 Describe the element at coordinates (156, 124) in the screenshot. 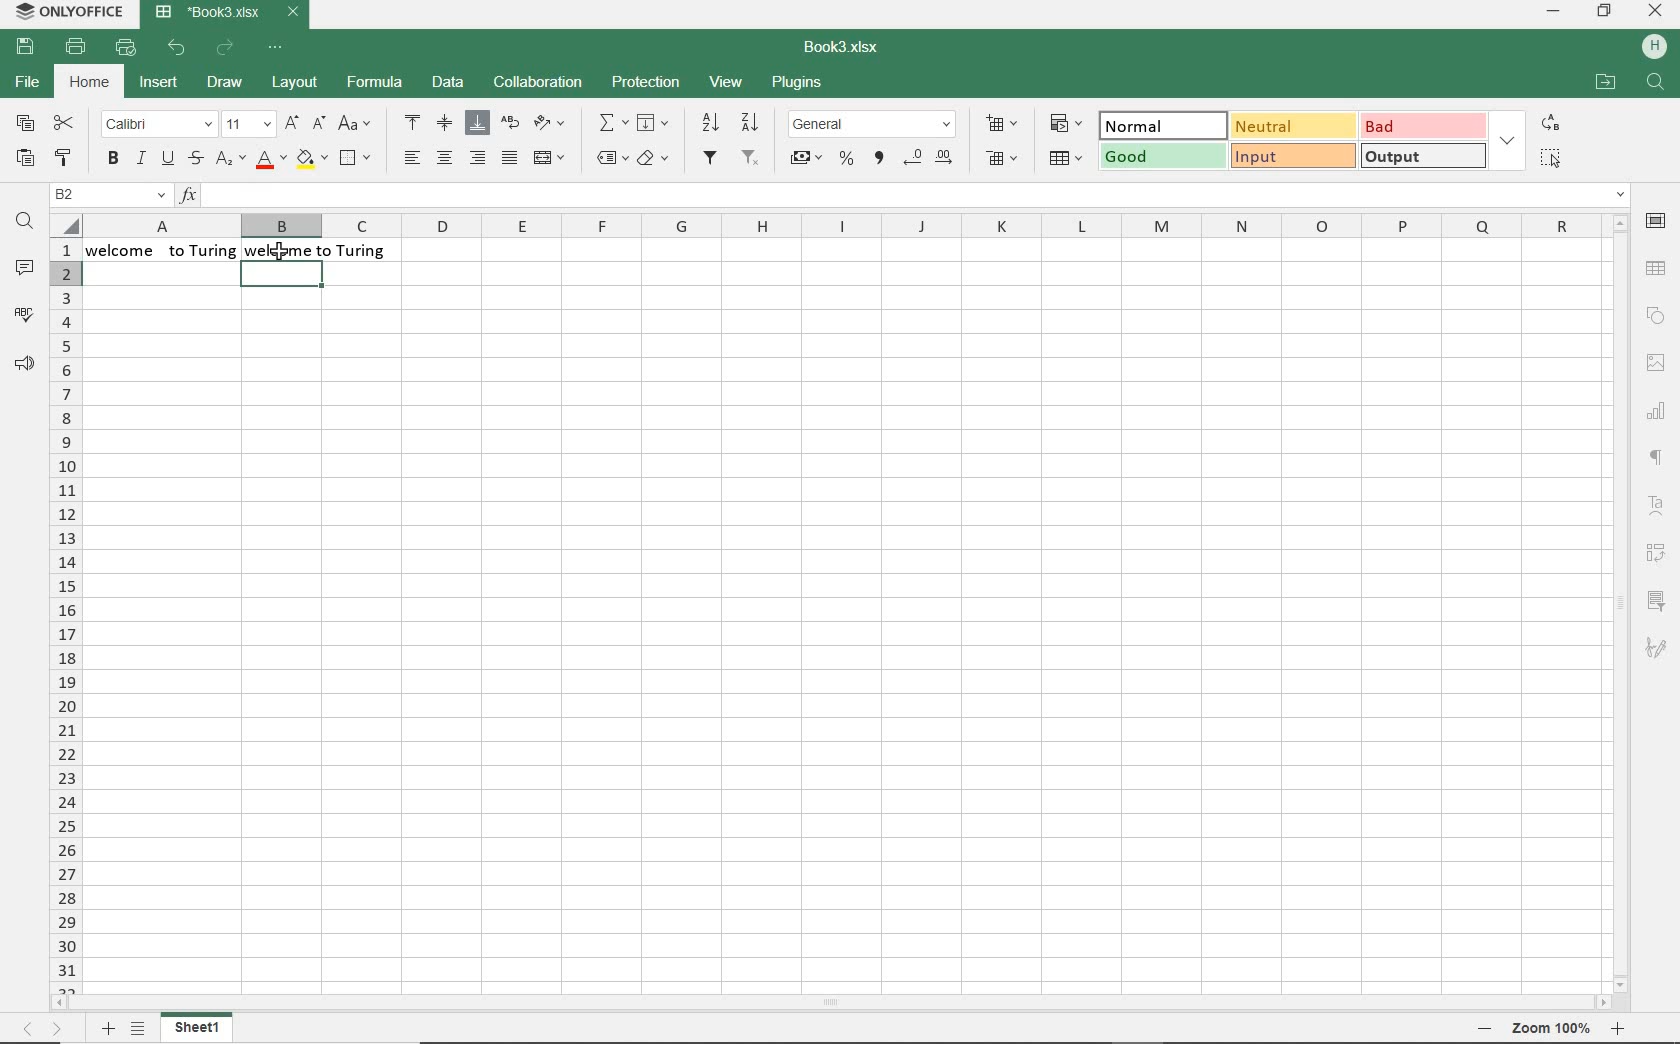

I see `font` at that location.